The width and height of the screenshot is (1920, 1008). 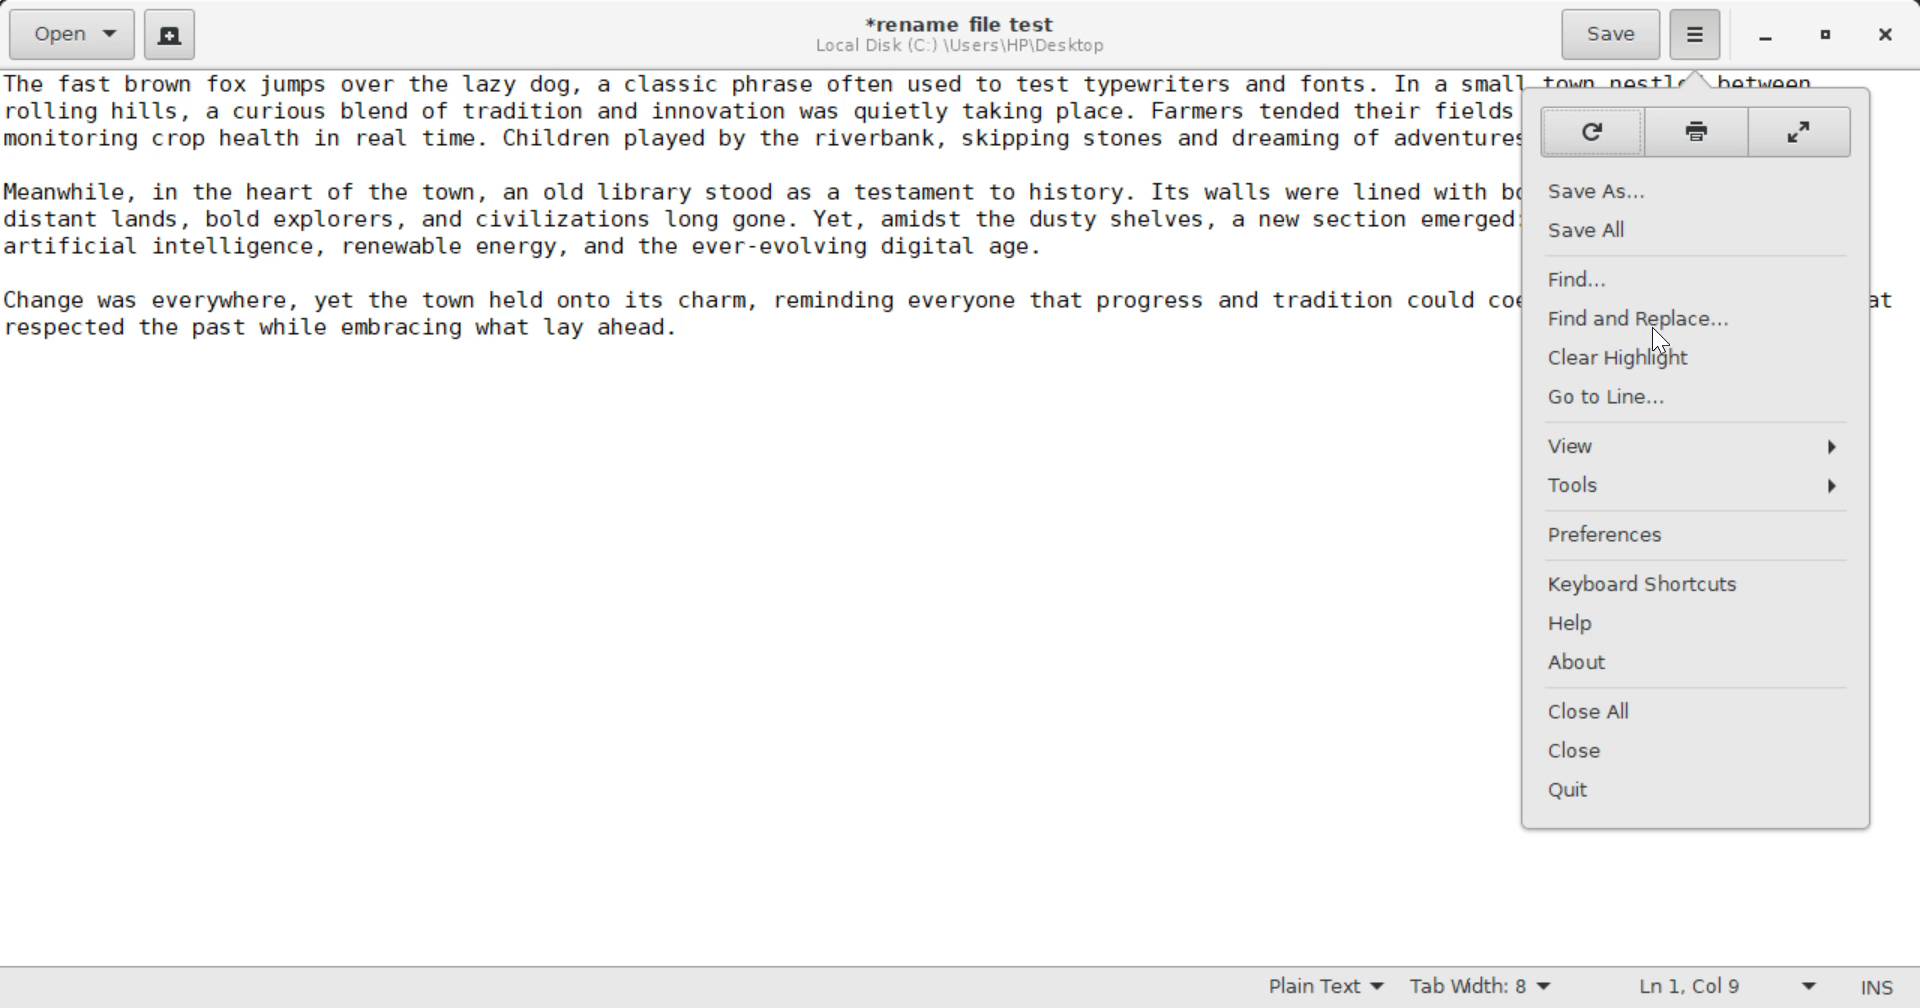 I want to click on Input Mode, so click(x=1882, y=985).